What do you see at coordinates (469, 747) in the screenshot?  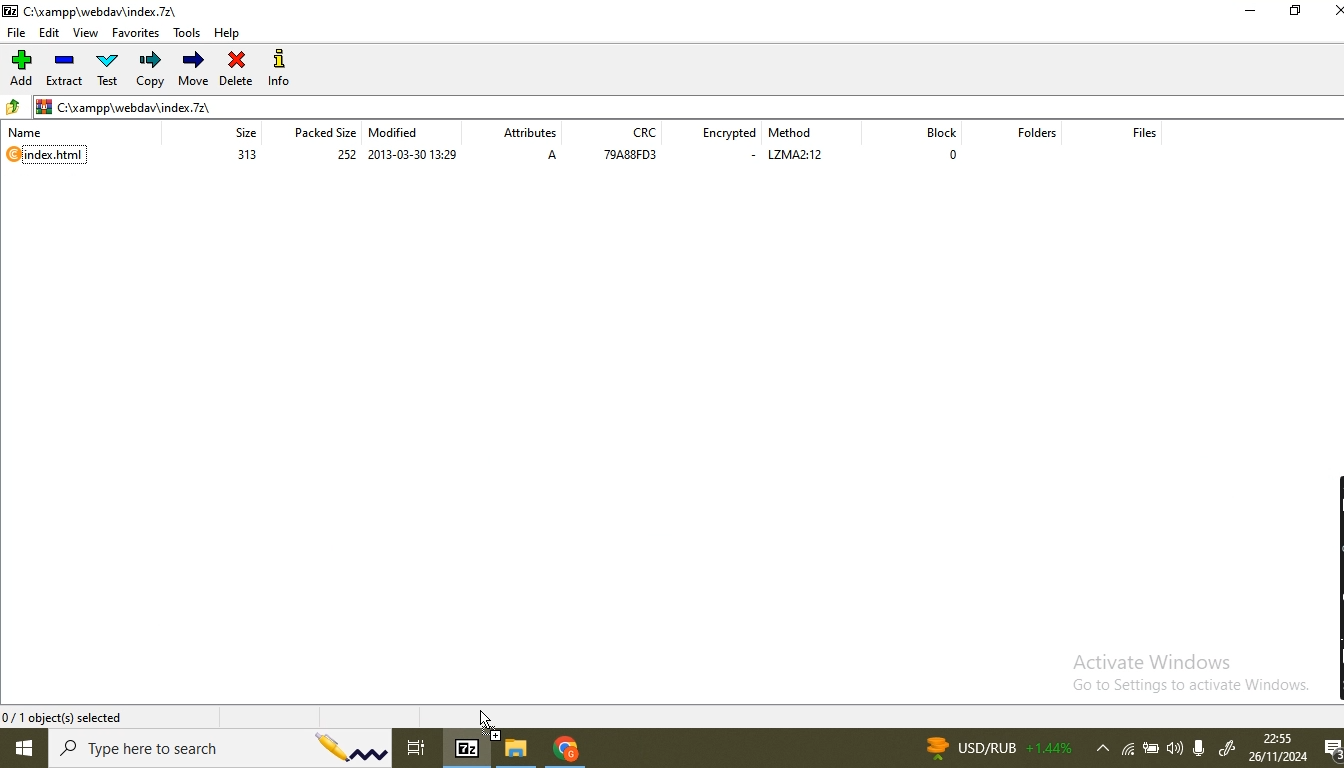 I see `7-Zip ` at bounding box center [469, 747].